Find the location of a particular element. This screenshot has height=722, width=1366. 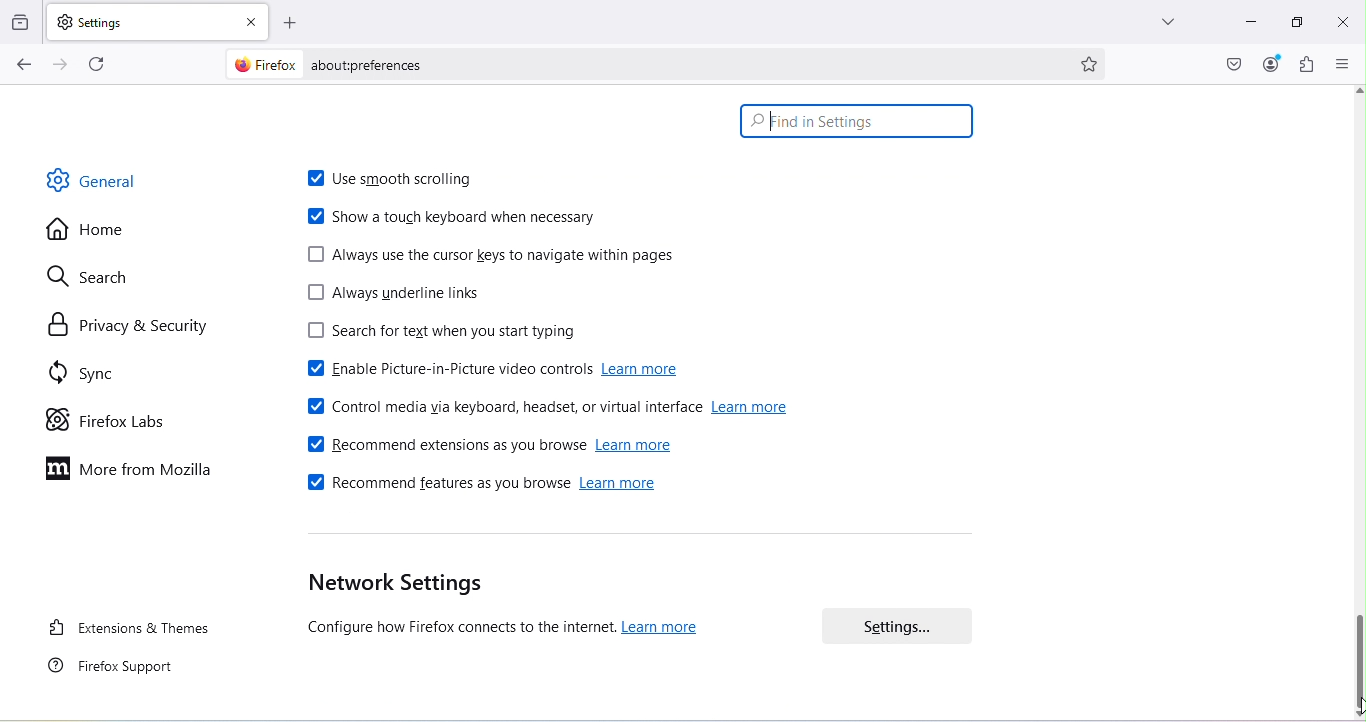

Settings is located at coordinates (906, 623).